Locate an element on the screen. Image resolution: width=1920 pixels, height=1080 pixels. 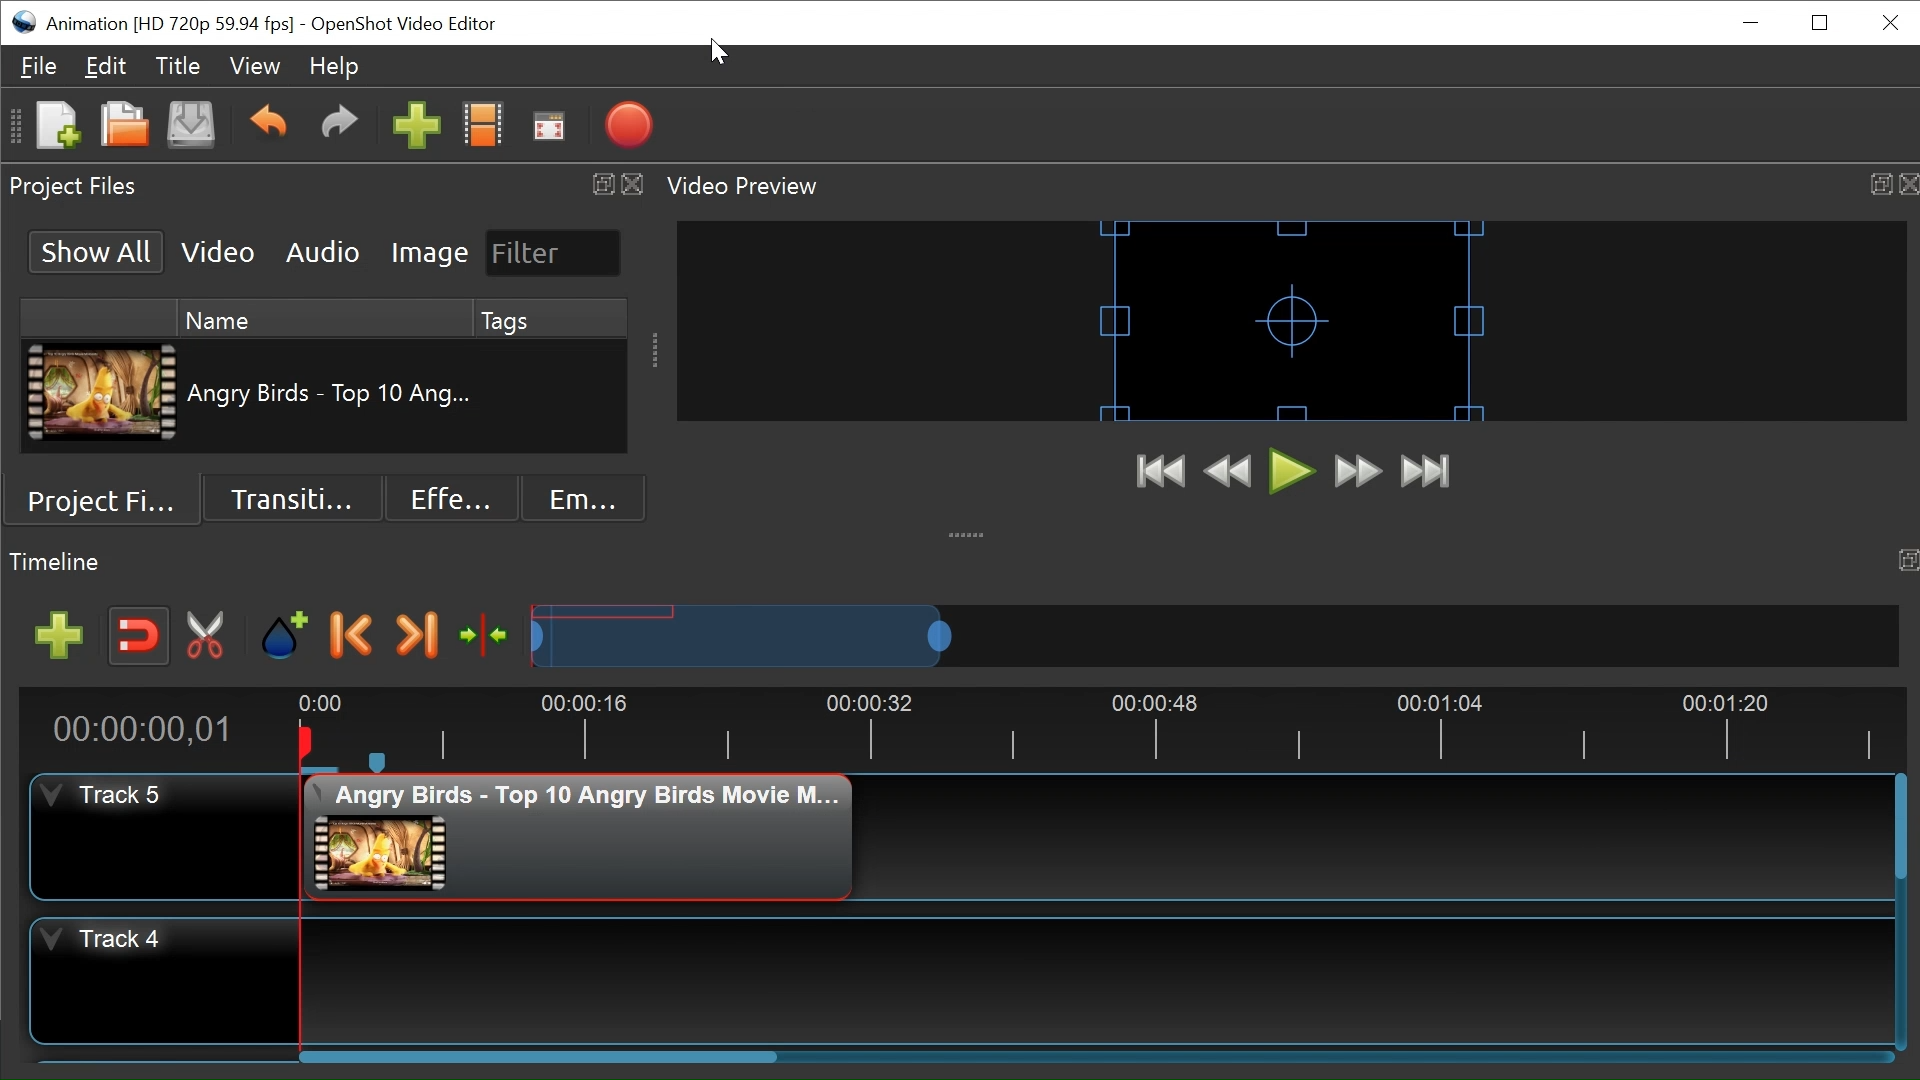
Emoji is located at coordinates (568, 500).